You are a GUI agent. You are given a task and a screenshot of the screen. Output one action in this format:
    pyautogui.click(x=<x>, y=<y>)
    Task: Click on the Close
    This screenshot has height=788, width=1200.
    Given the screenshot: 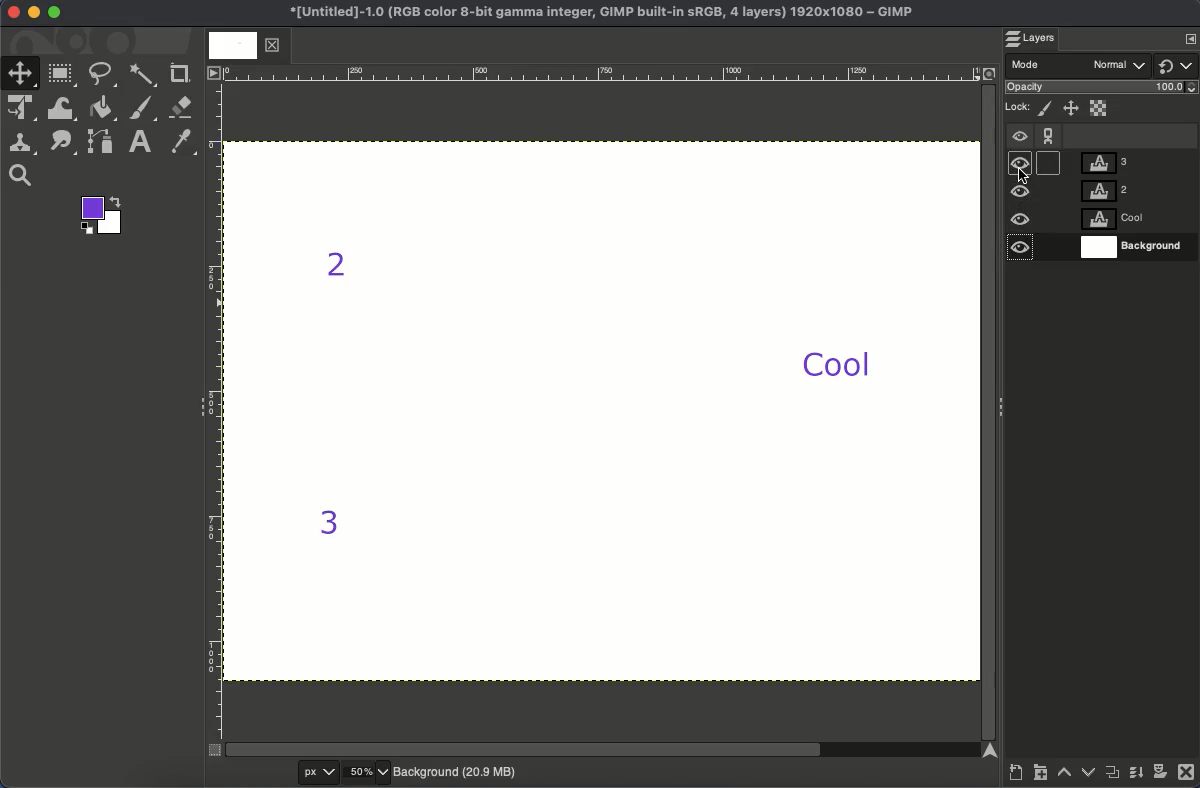 What is the action you would take?
    pyautogui.click(x=11, y=13)
    